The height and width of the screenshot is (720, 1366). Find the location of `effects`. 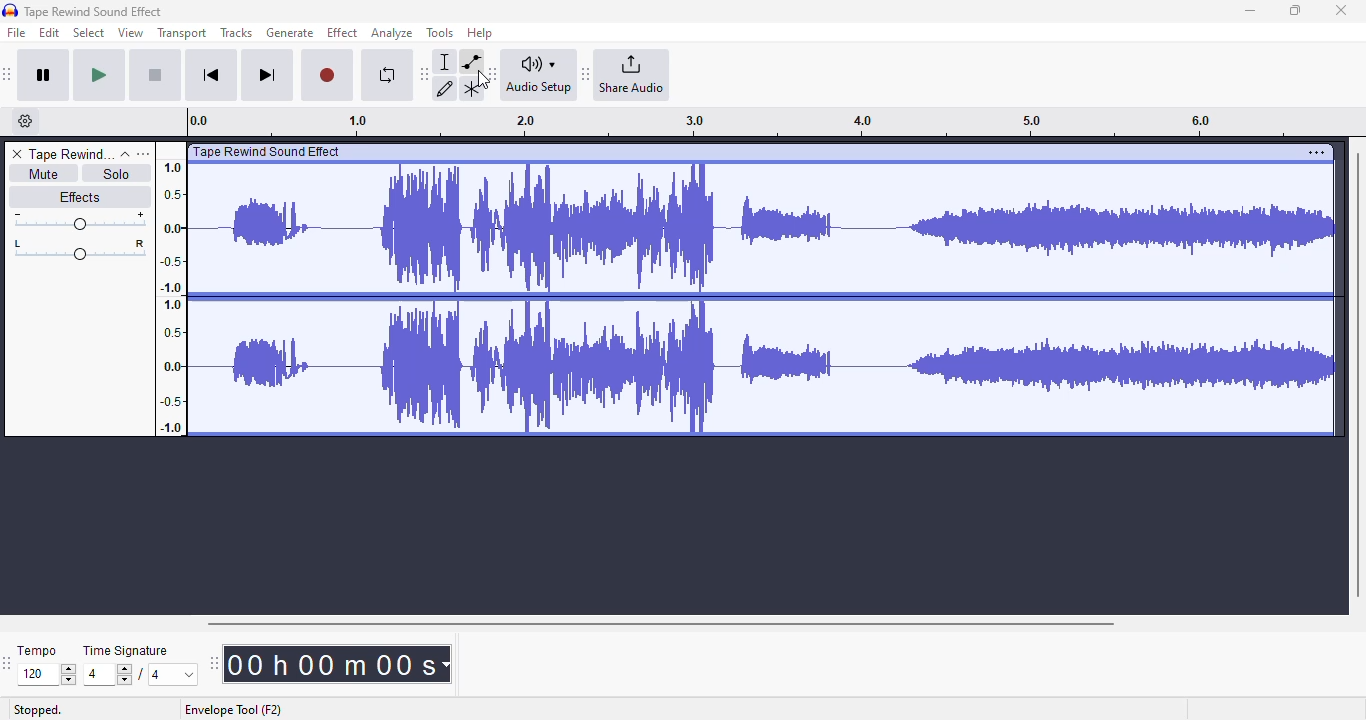

effects is located at coordinates (79, 196).